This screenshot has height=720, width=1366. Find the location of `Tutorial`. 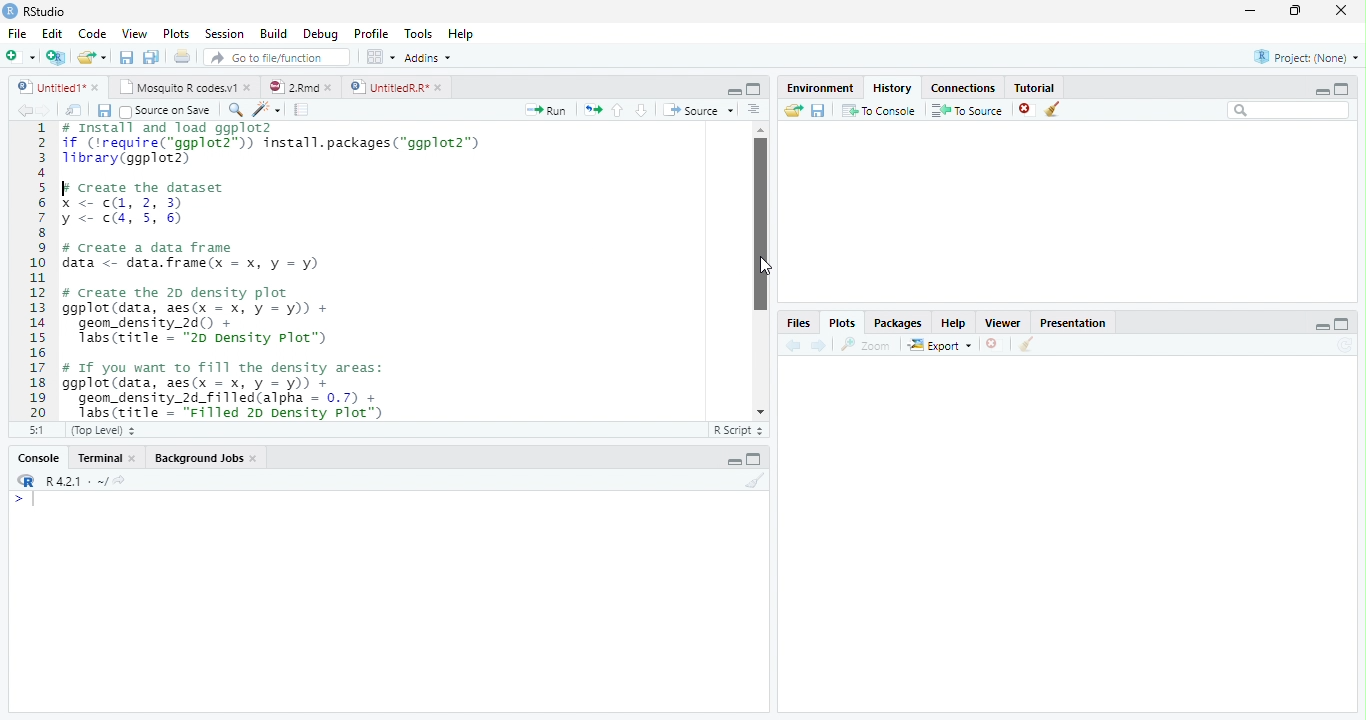

Tutorial is located at coordinates (1036, 87).